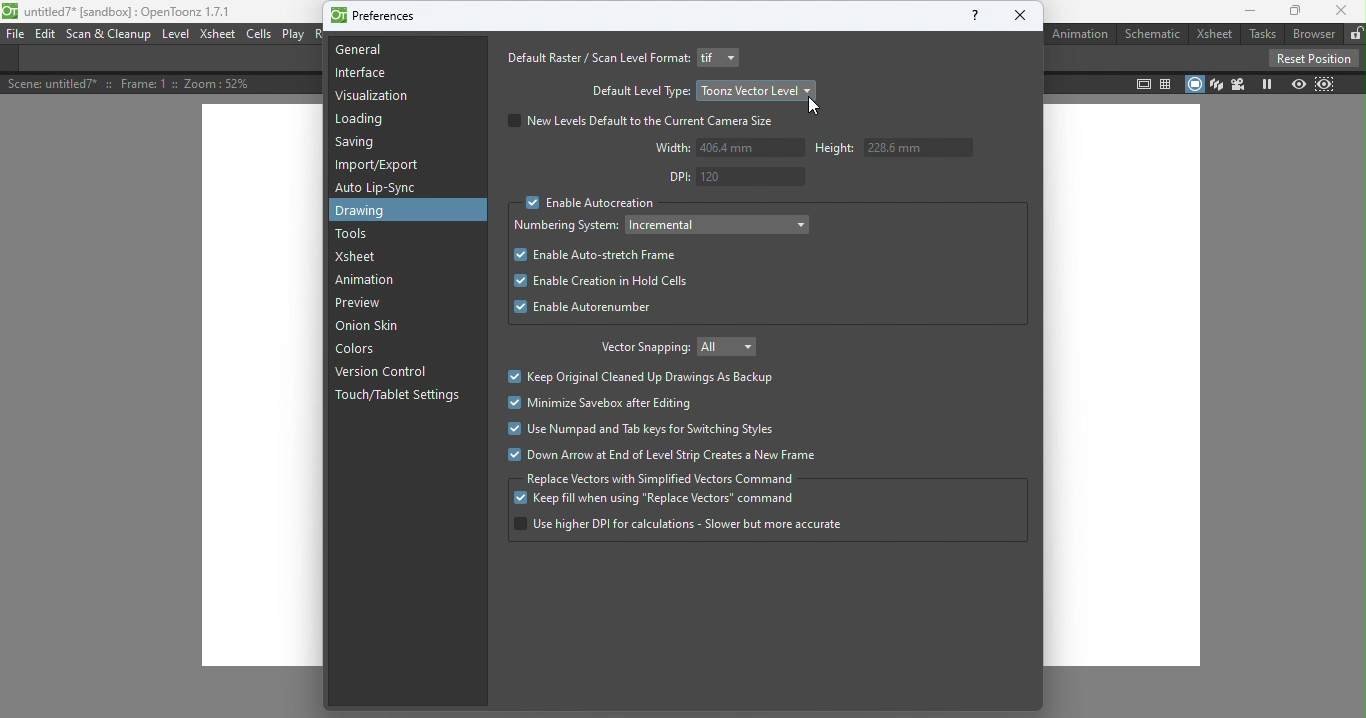 This screenshot has width=1366, height=718. I want to click on Play, so click(295, 34).